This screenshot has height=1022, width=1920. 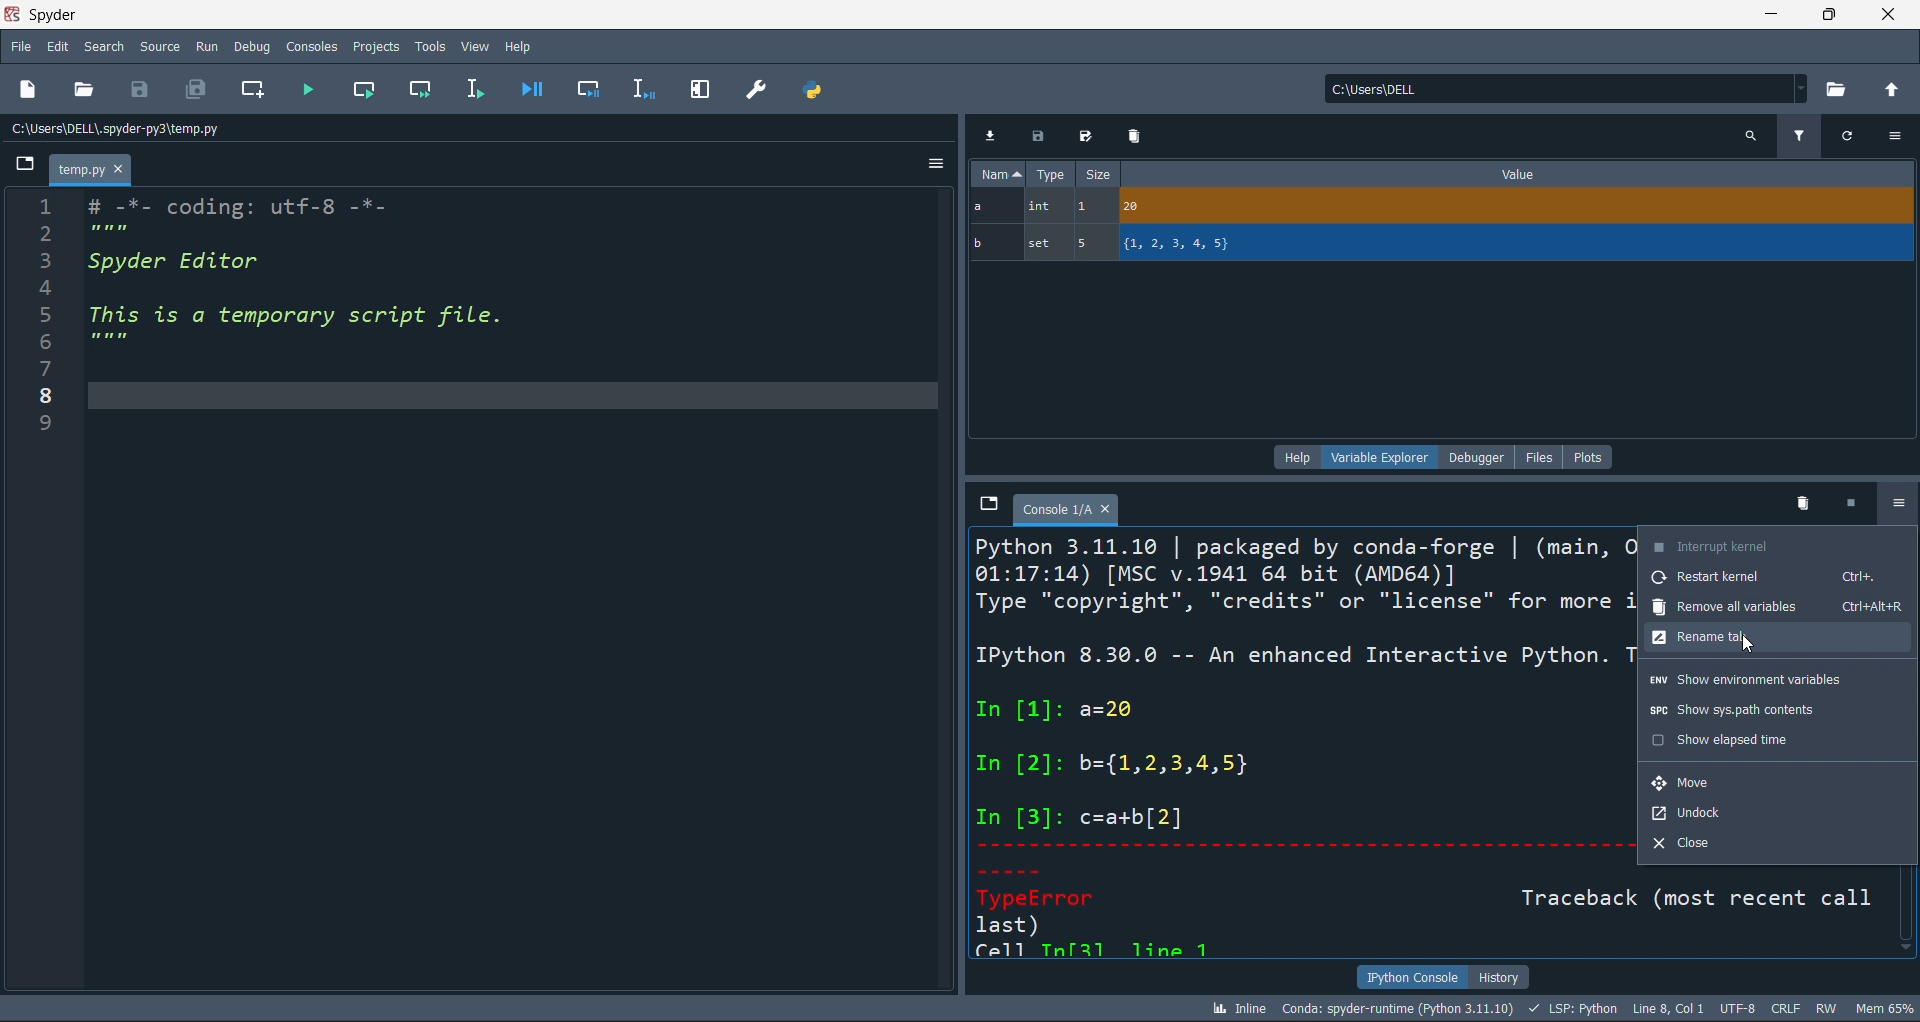 What do you see at coordinates (1777, 544) in the screenshot?
I see `Interrupt kernel` at bounding box center [1777, 544].